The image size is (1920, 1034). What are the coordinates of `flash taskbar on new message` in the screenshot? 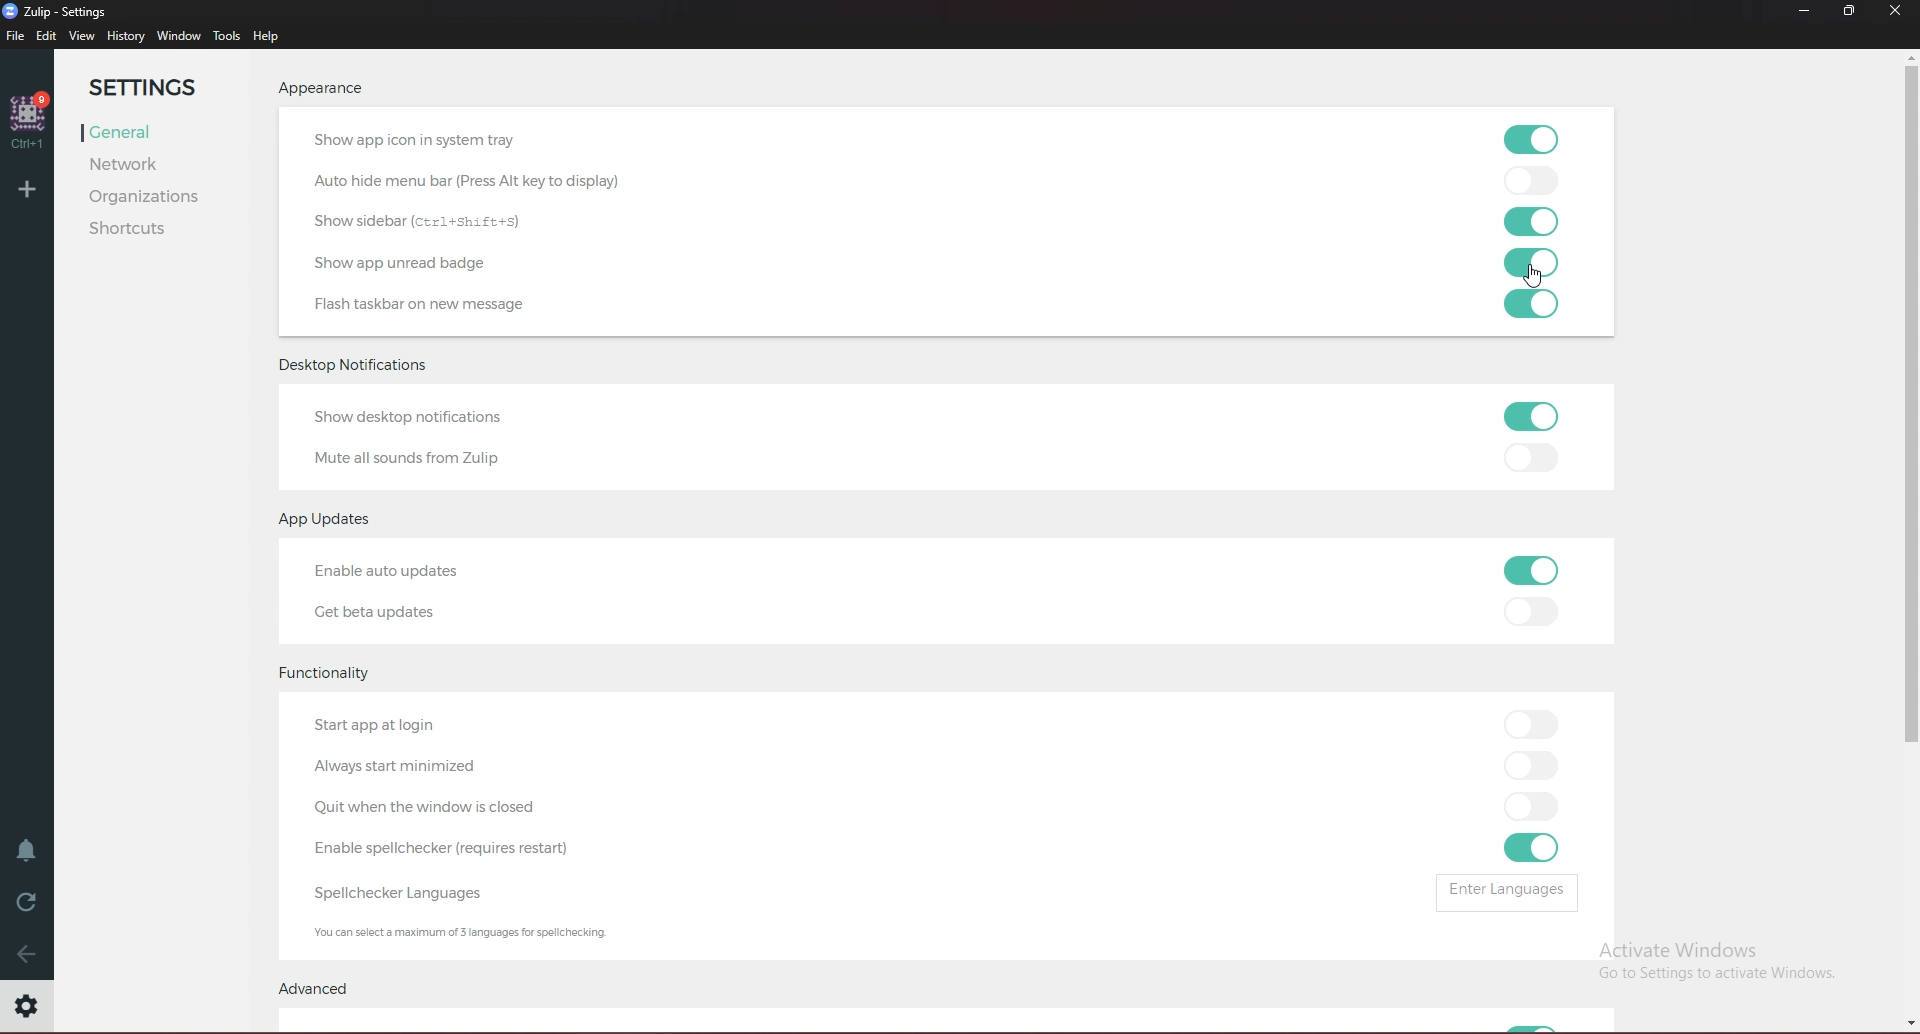 It's located at (482, 305).